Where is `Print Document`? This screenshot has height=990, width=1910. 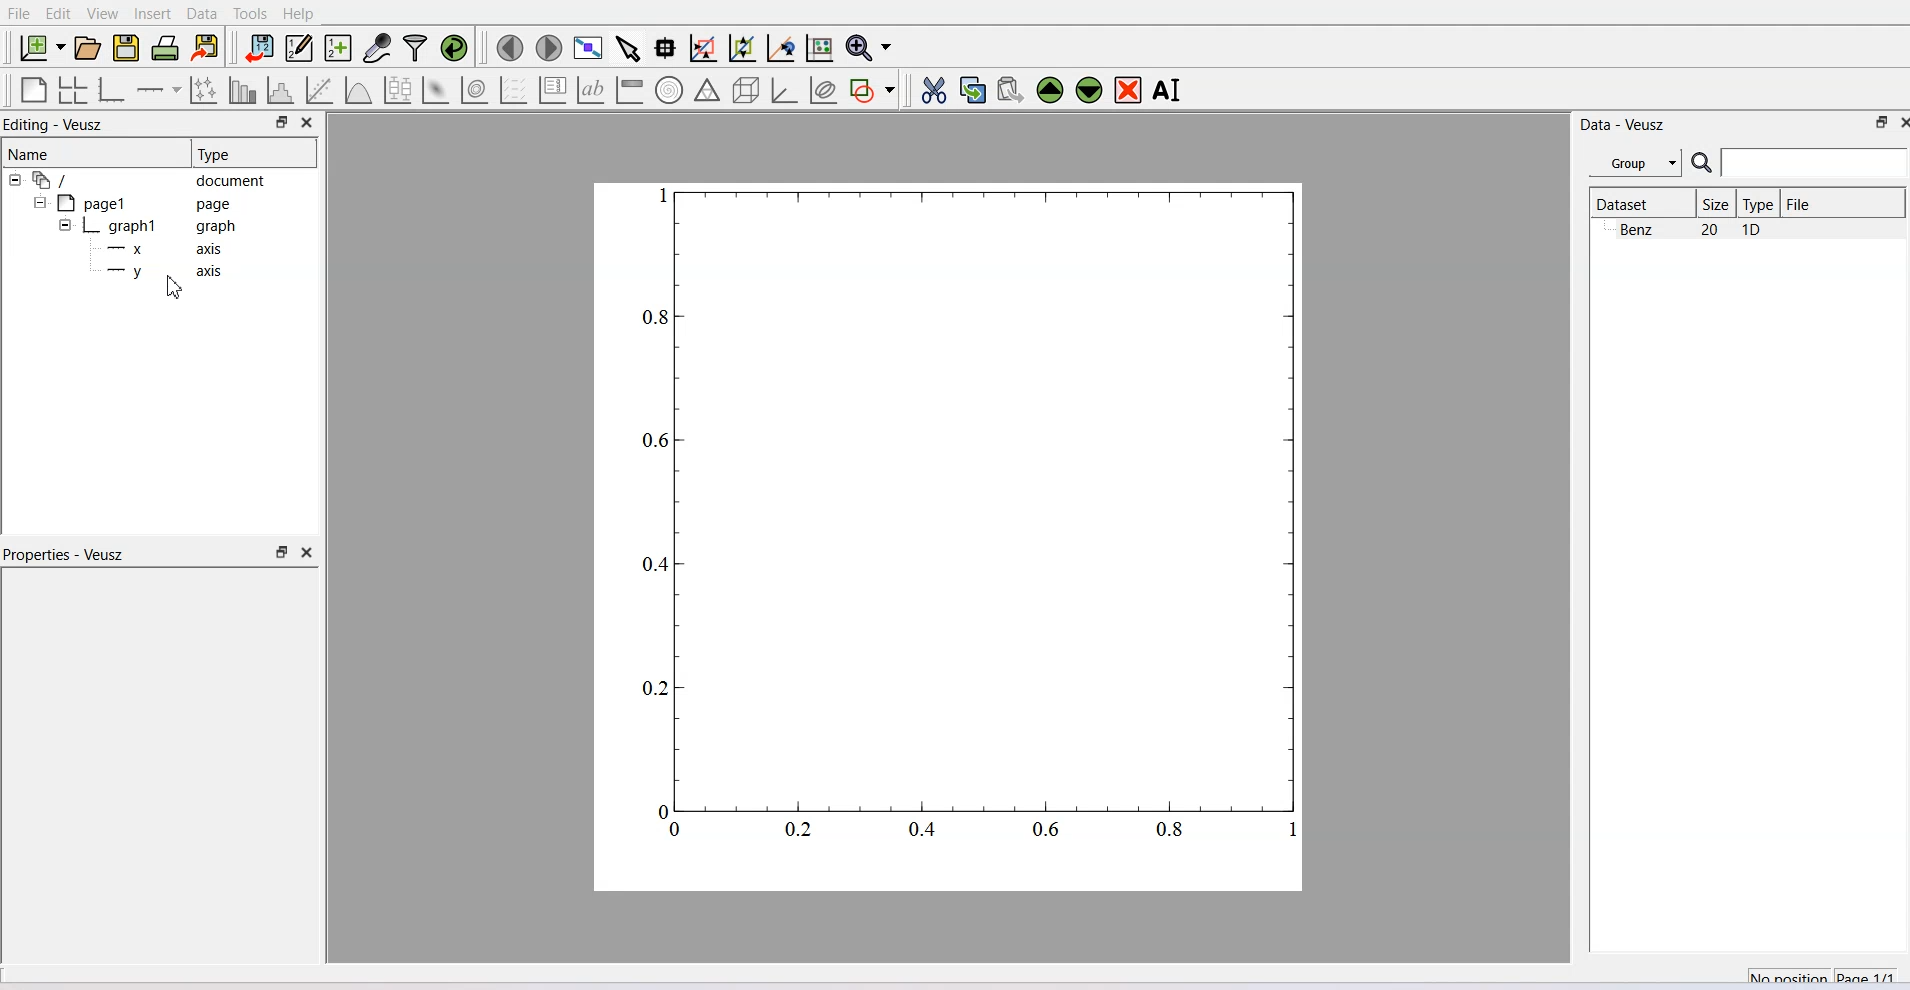
Print Document is located at coordinates (165, 48).